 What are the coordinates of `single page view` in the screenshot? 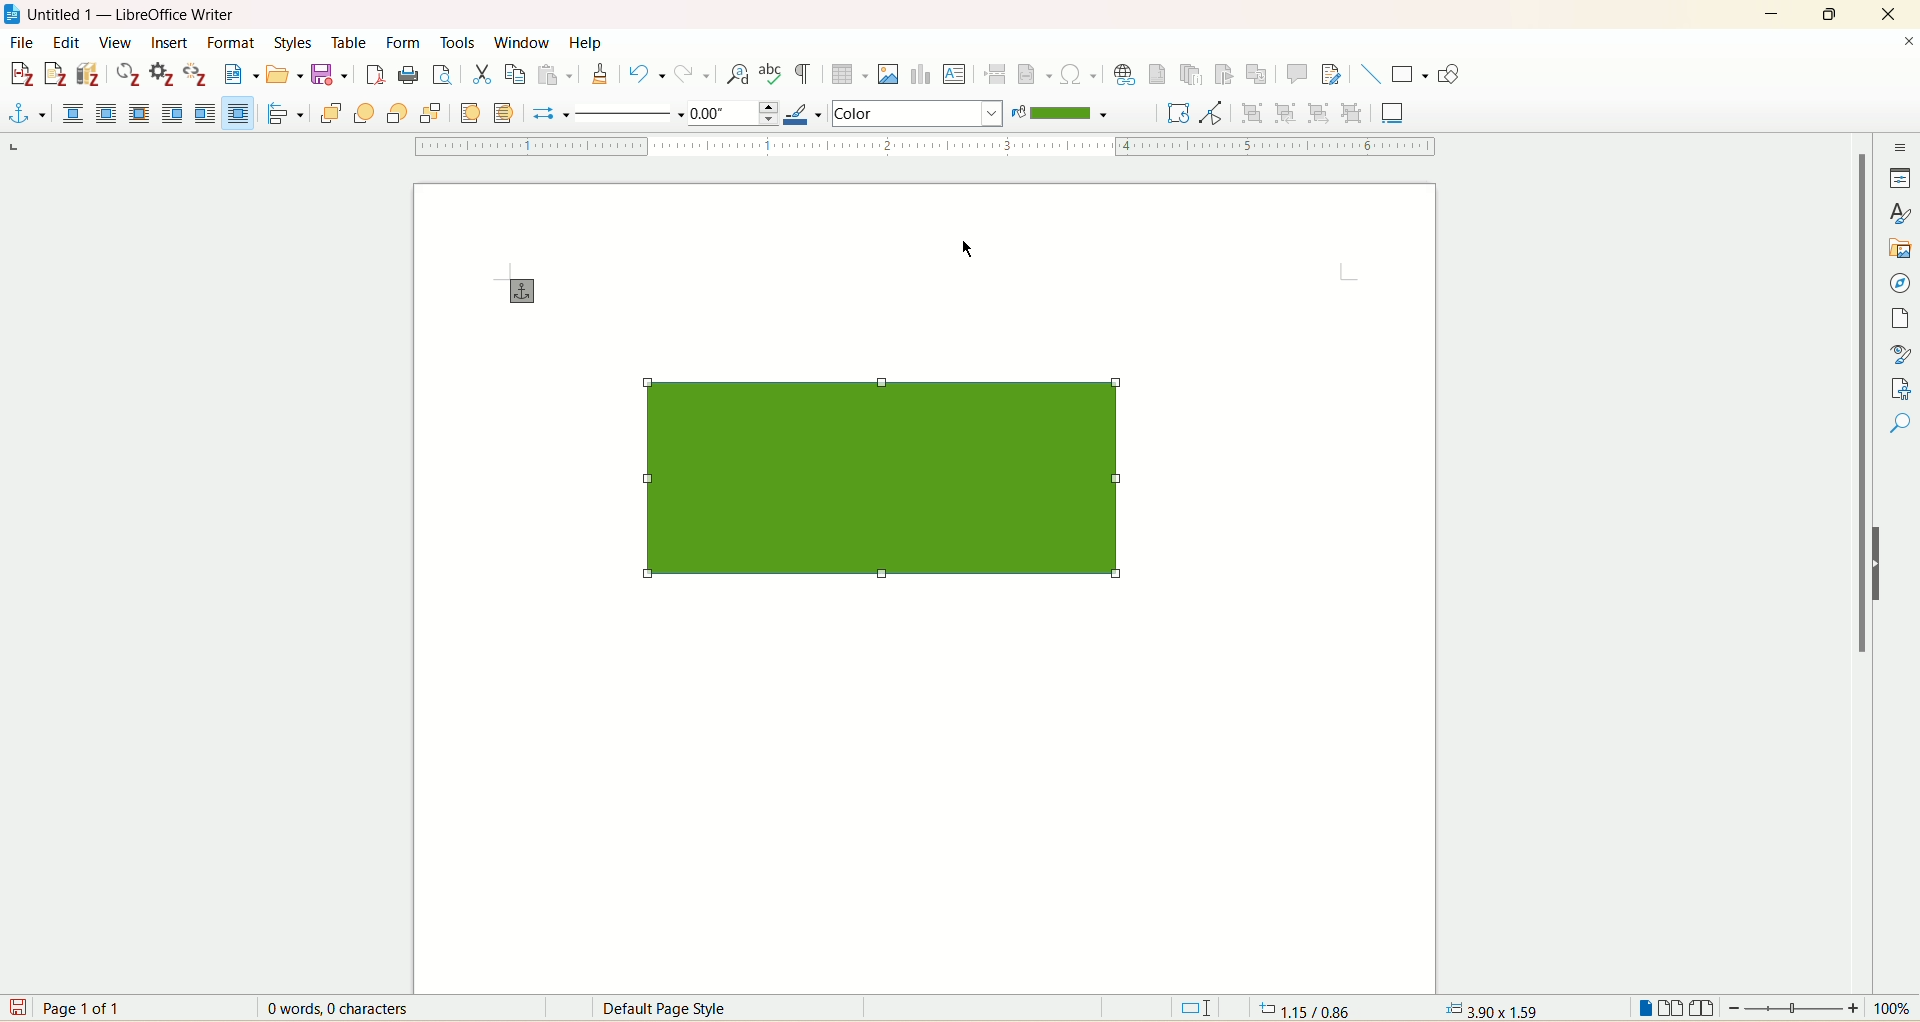 It's located at (1643, 1008).